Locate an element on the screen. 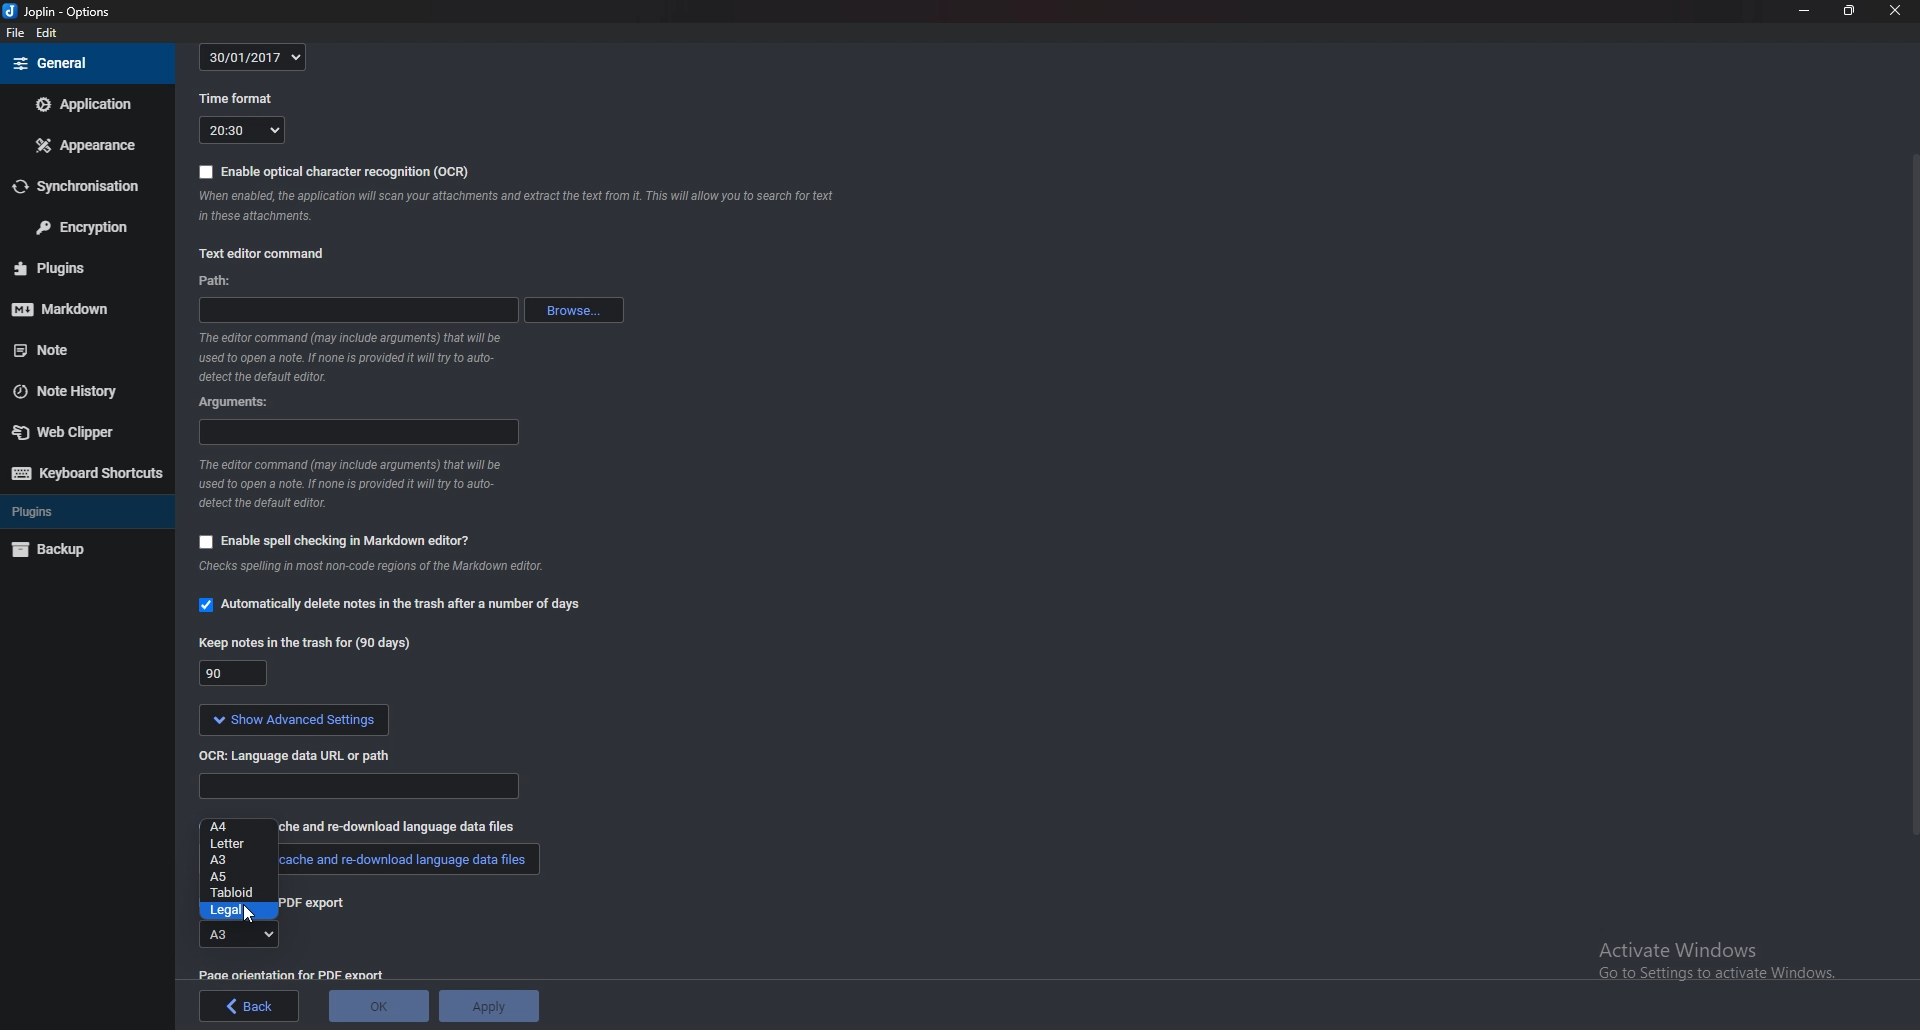 The width and height of the screenshot is (1920, 1030). cache and re-download language data files is located at coordinates (406, 863).